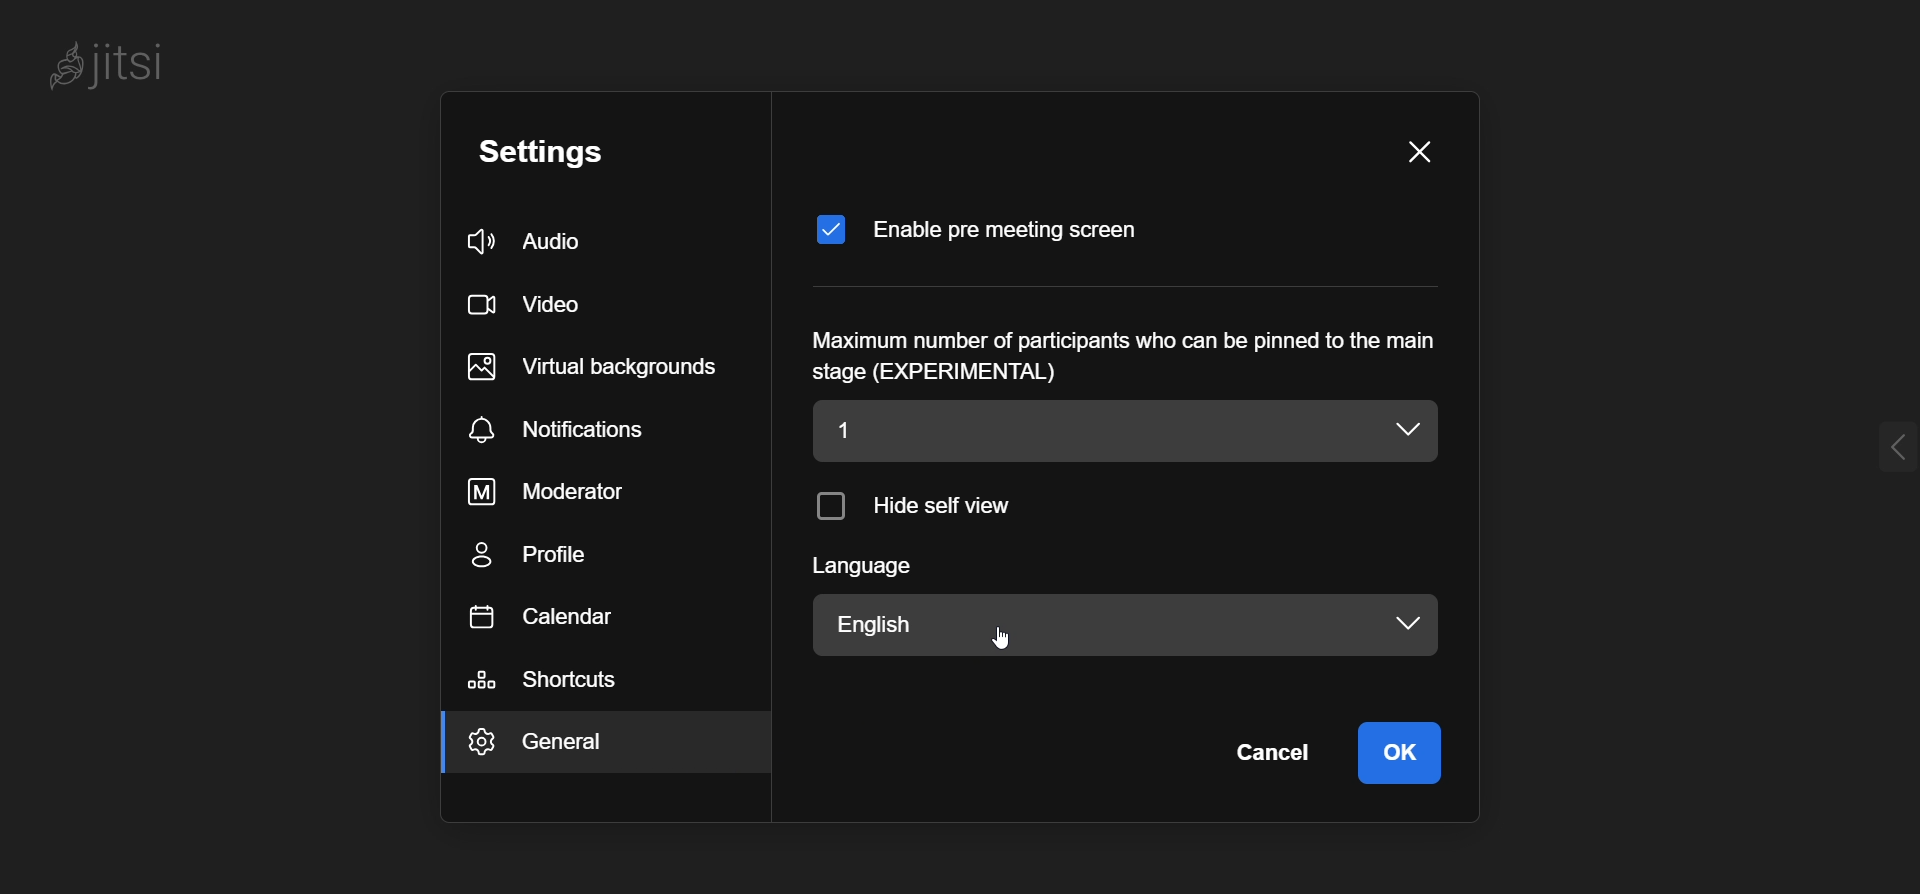  I want to click on Expand, so click(1866, 451).